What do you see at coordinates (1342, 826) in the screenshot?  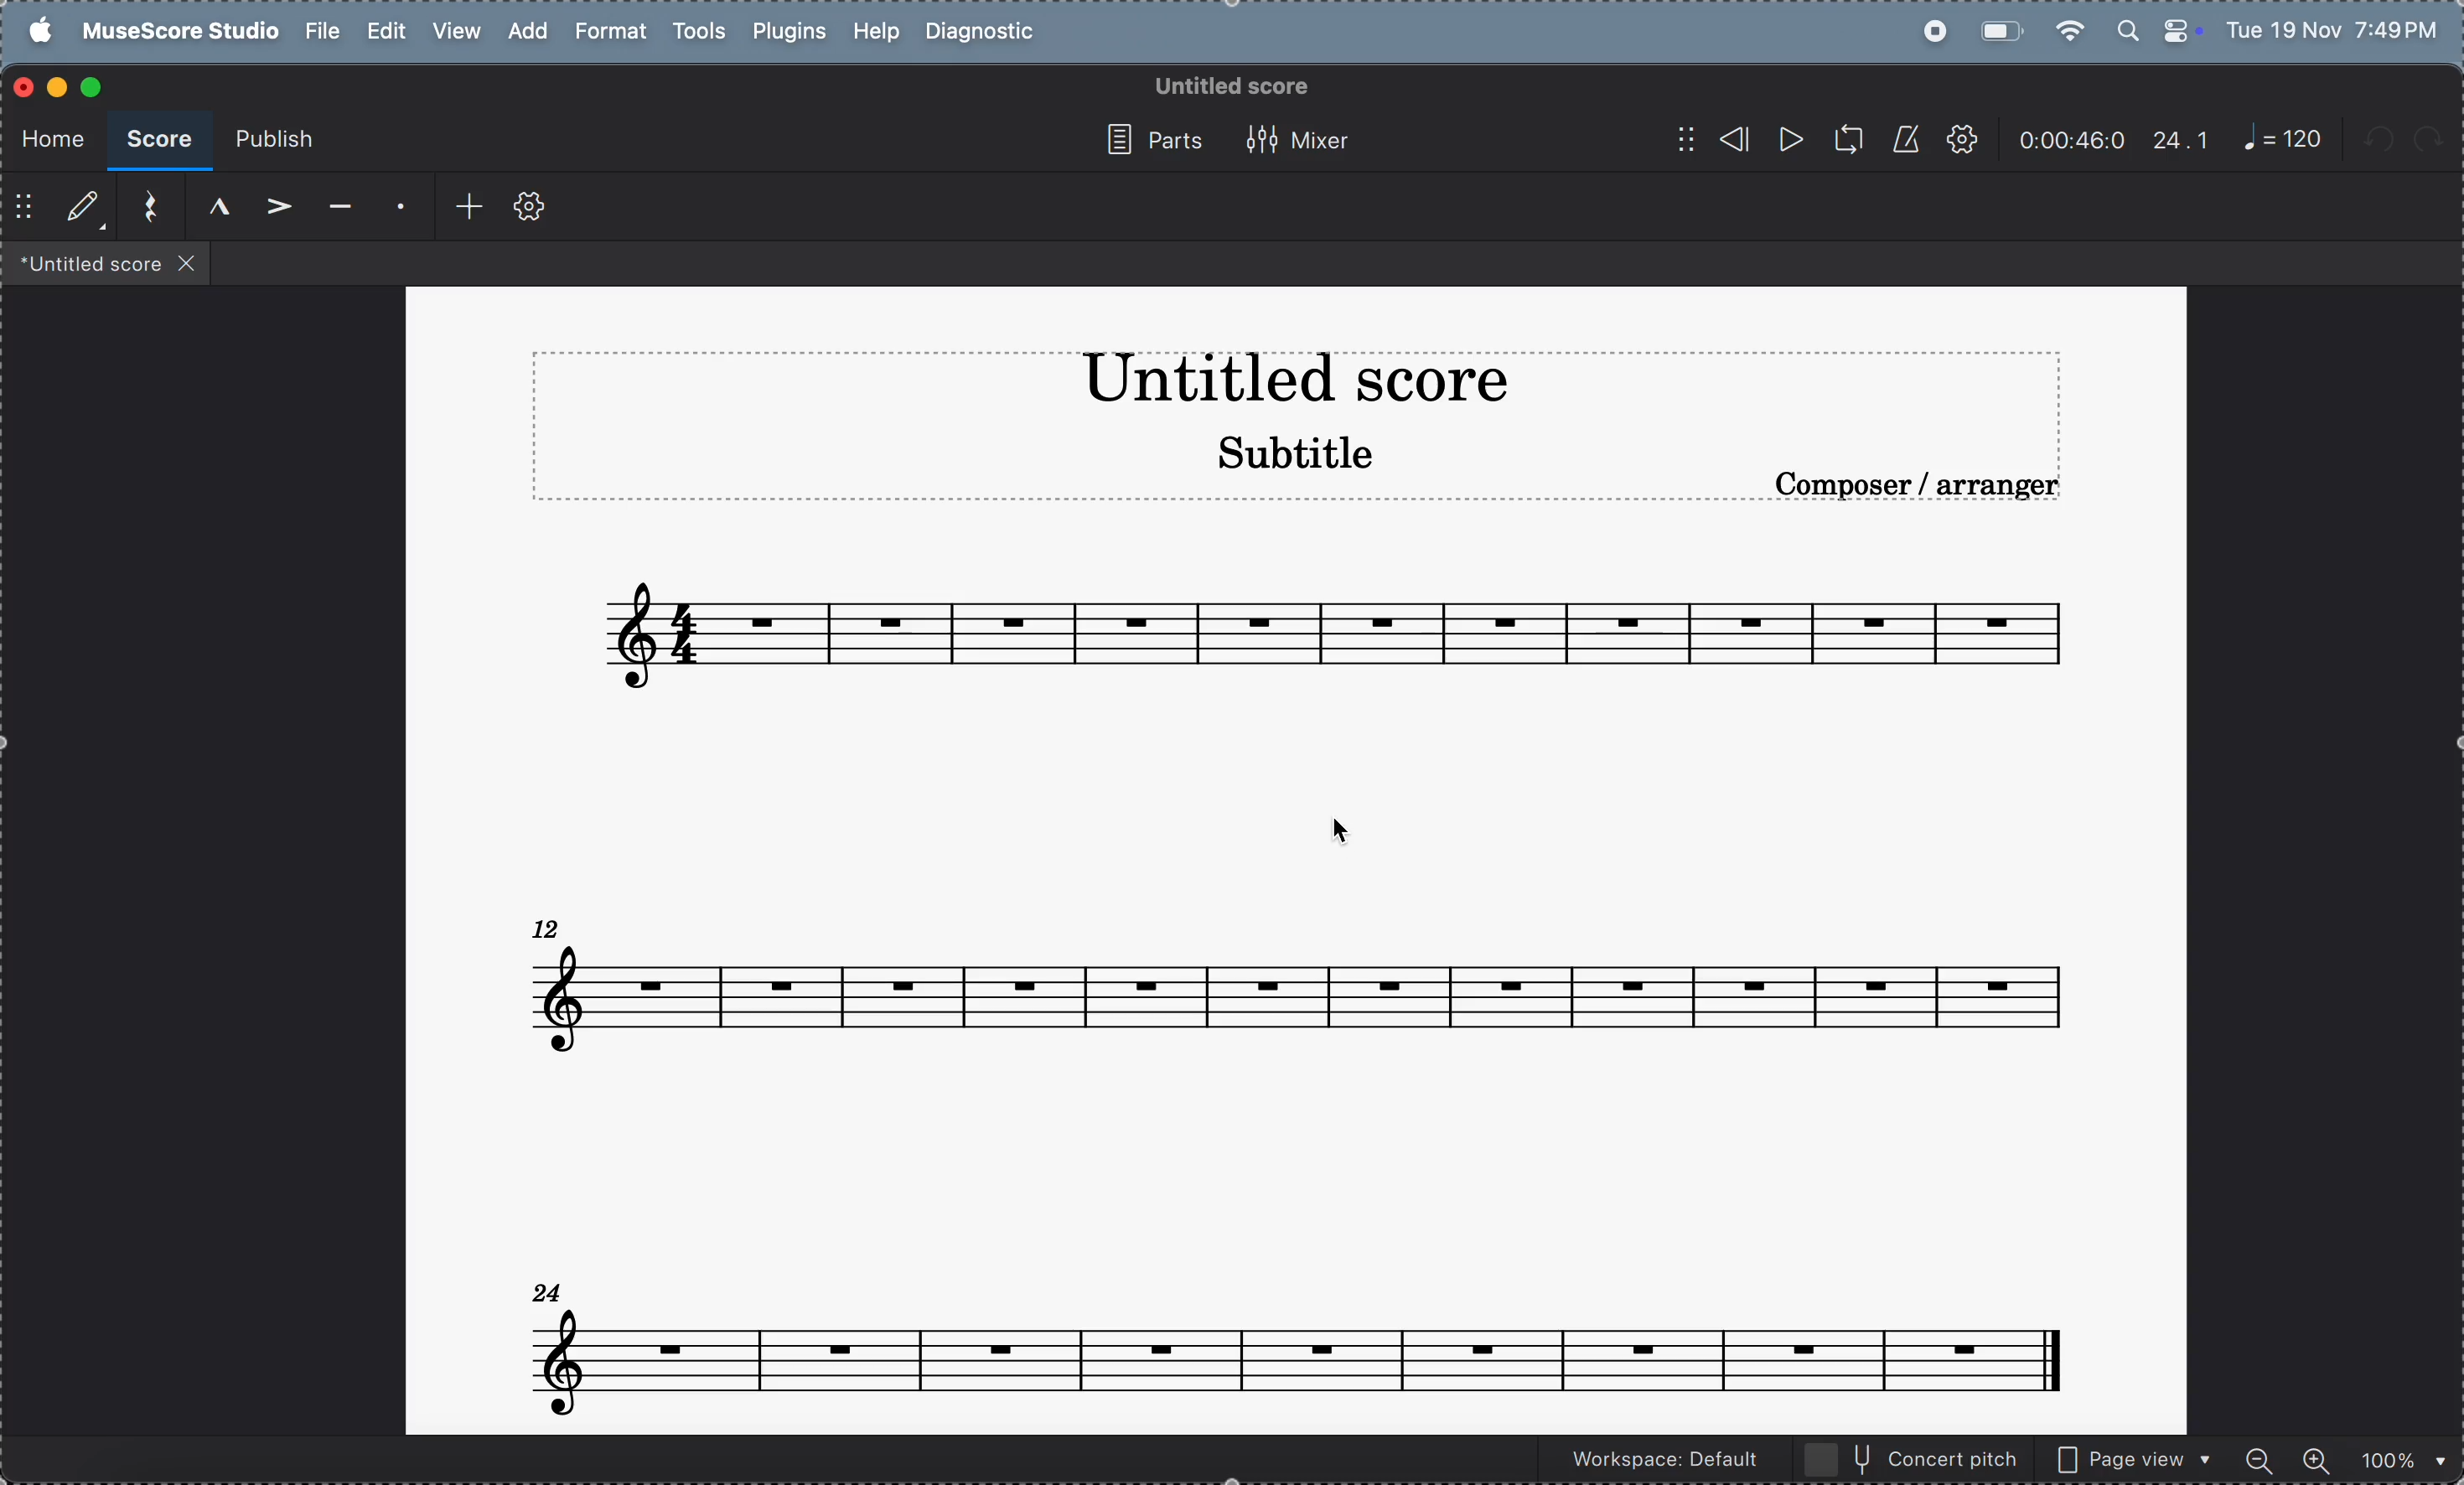 I see `cursor` at bounding box center [1342, 826].